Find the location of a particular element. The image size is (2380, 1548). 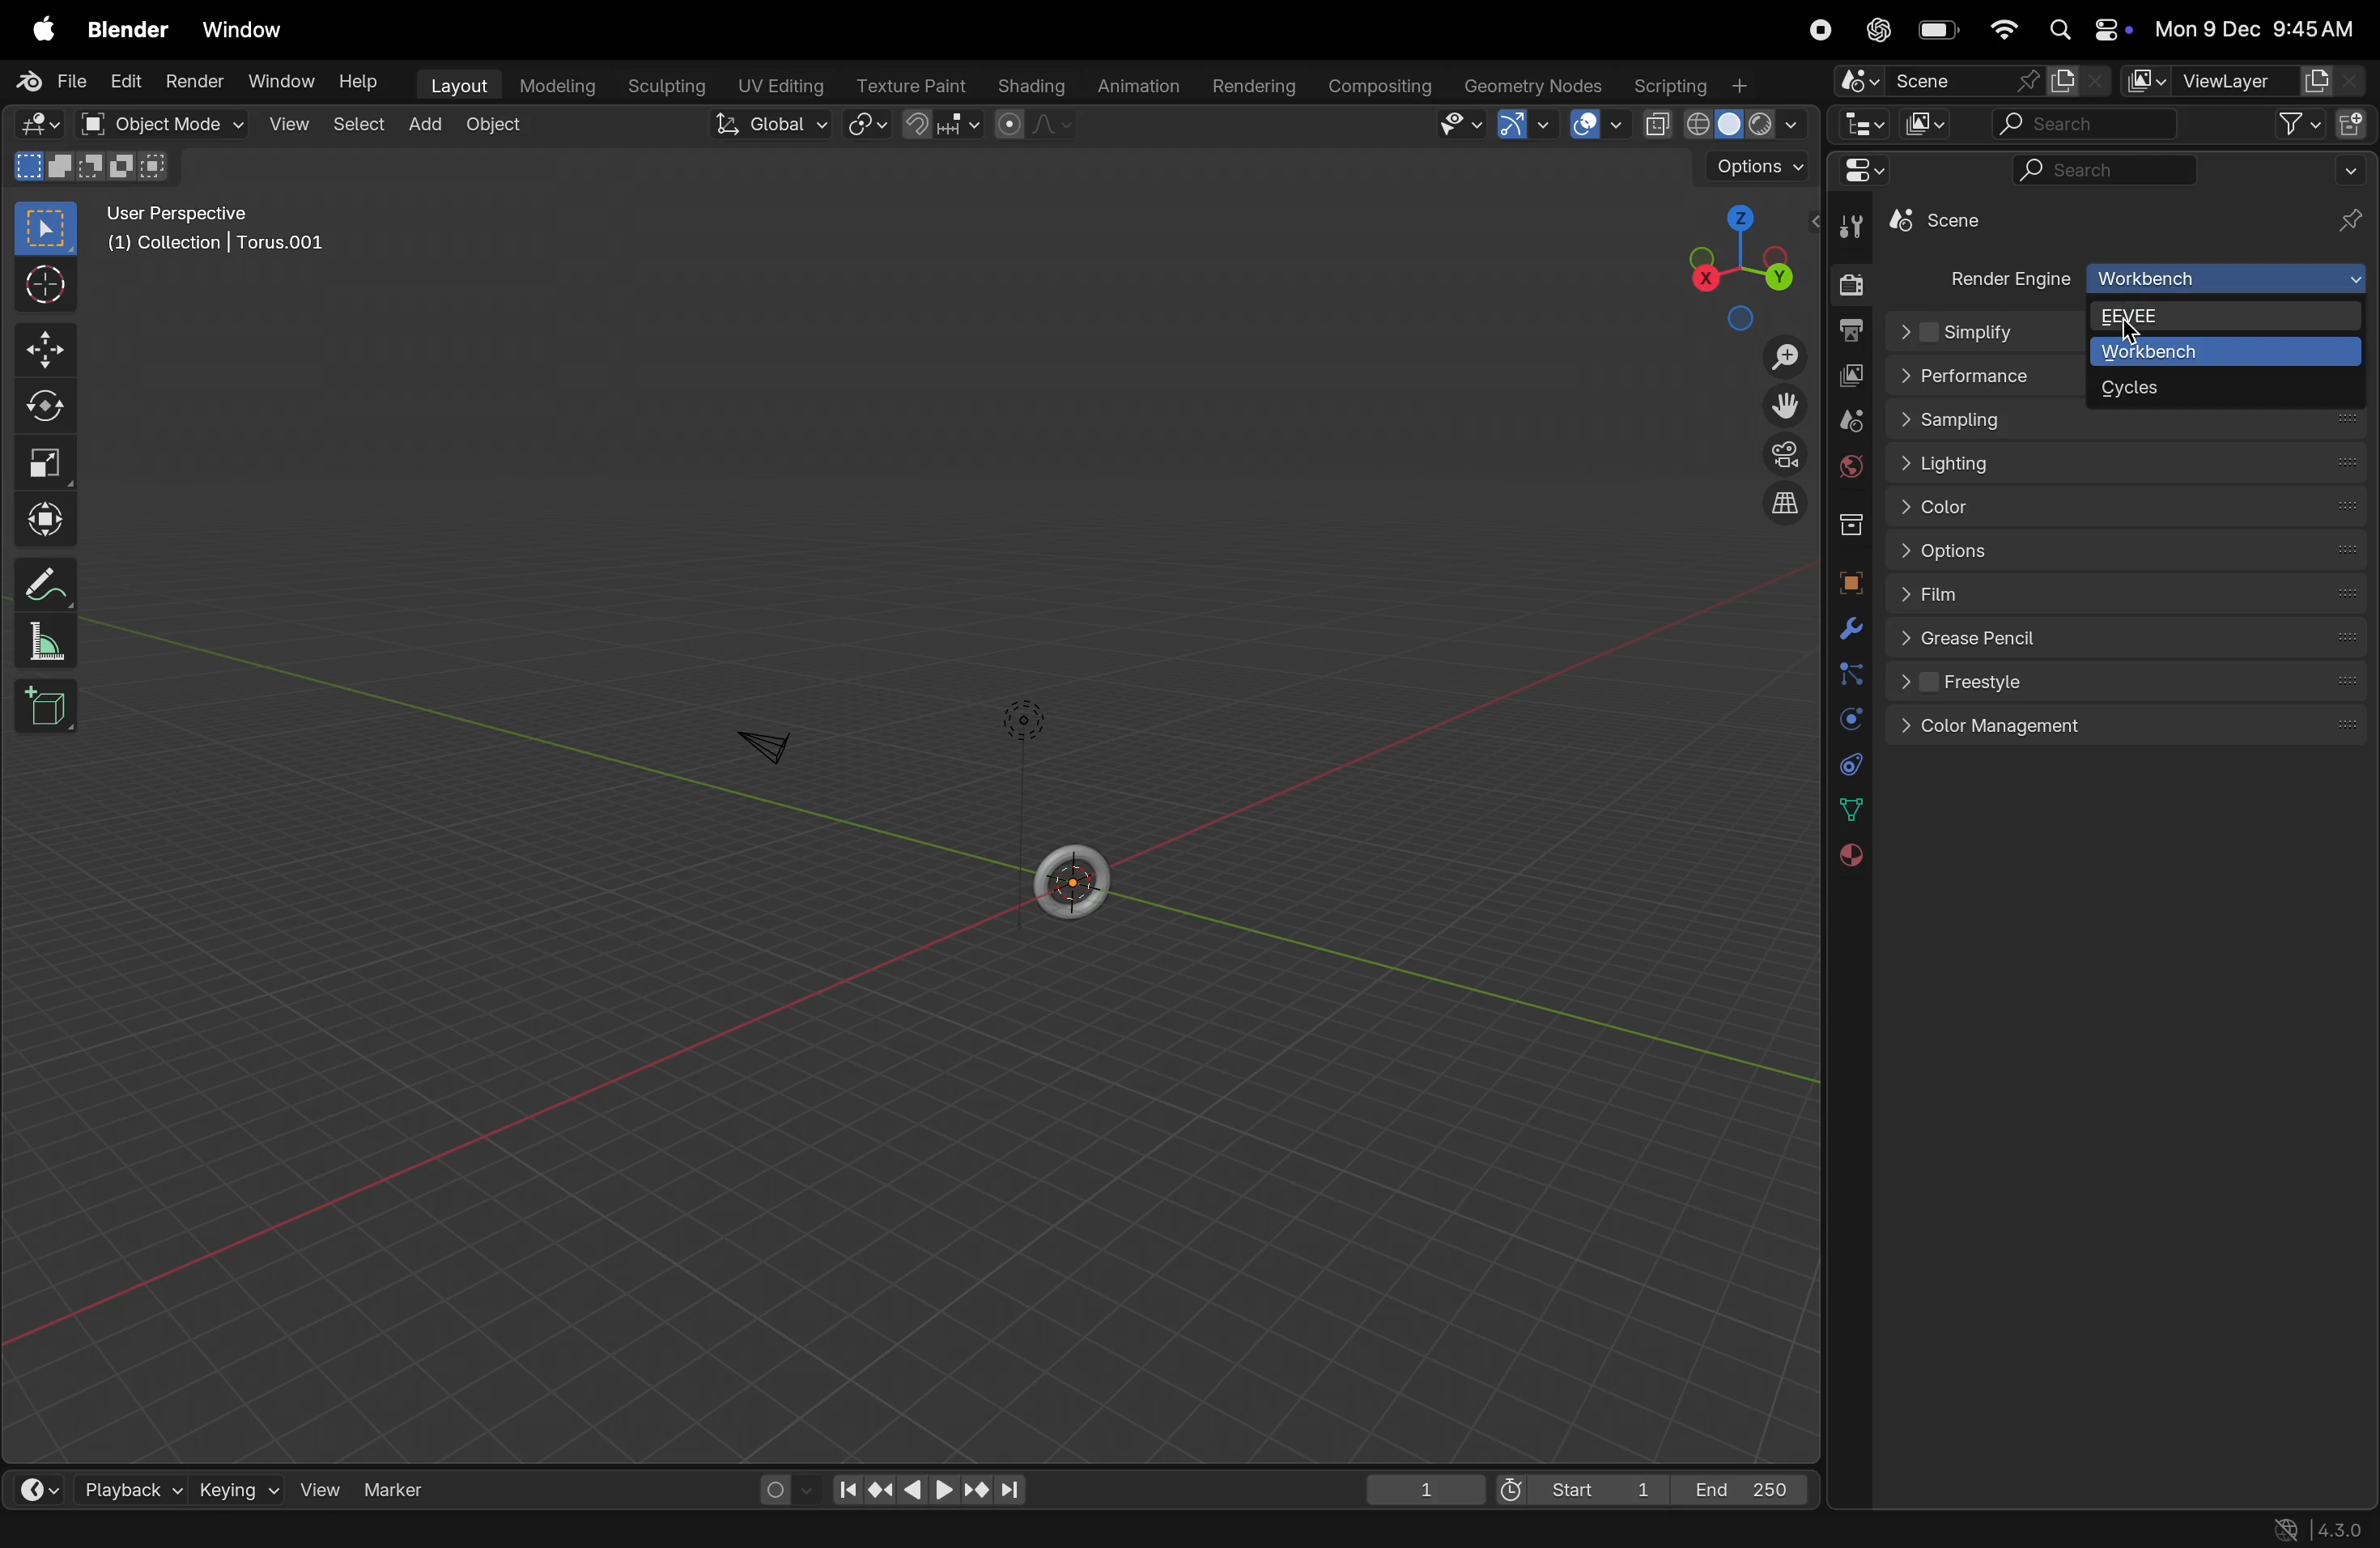

1 is located at coordinates (1426, 1493).